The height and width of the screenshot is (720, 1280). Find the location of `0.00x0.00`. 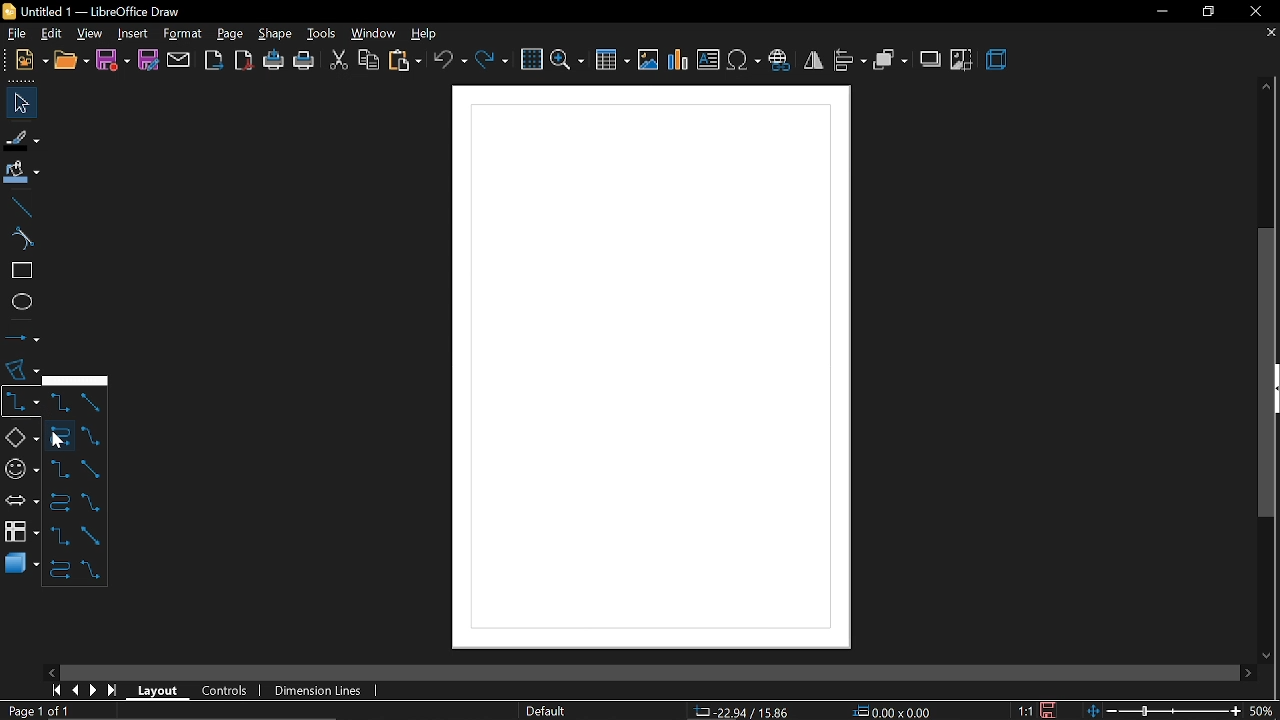

0.00x0.00 is located at coordinates (891, 710).